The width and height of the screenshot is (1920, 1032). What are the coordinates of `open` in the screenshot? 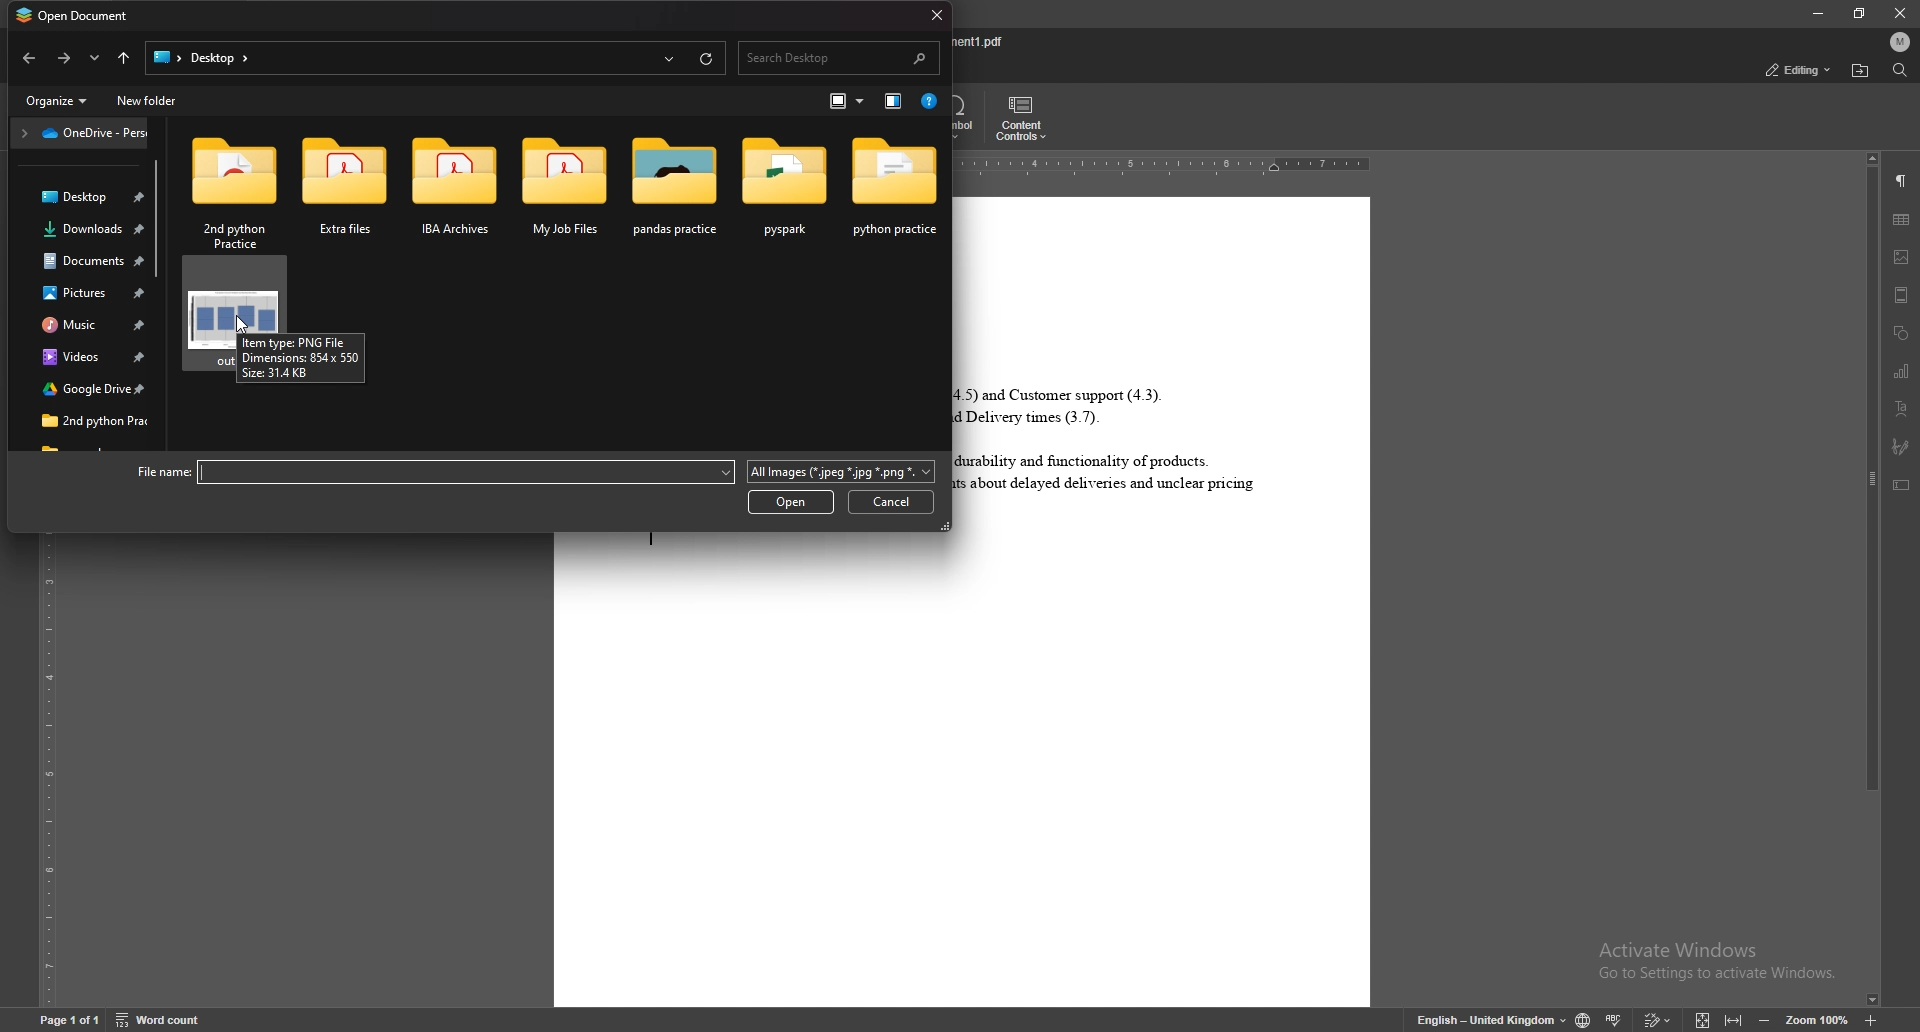 It's located at (790, 503).